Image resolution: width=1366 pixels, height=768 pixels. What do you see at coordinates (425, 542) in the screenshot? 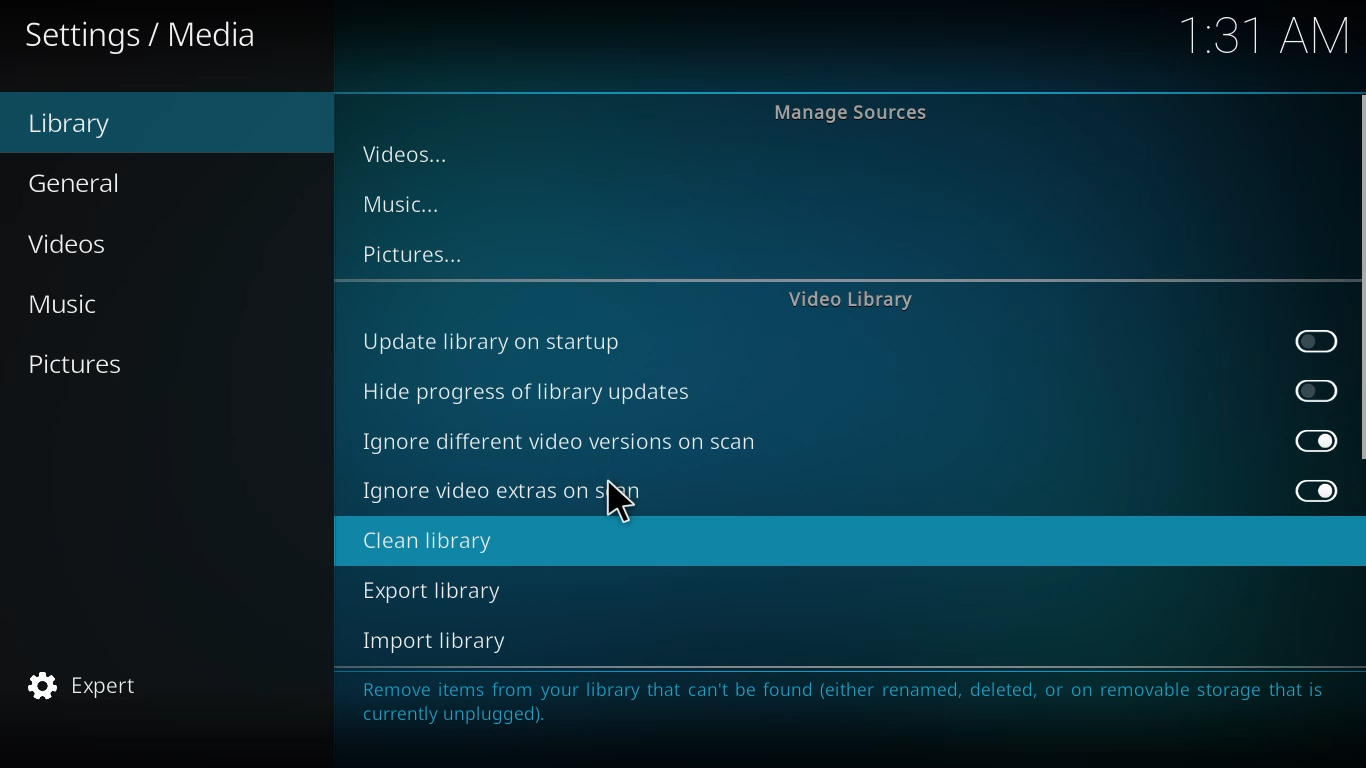
I see `clean library` at bounding box center [425, 542].